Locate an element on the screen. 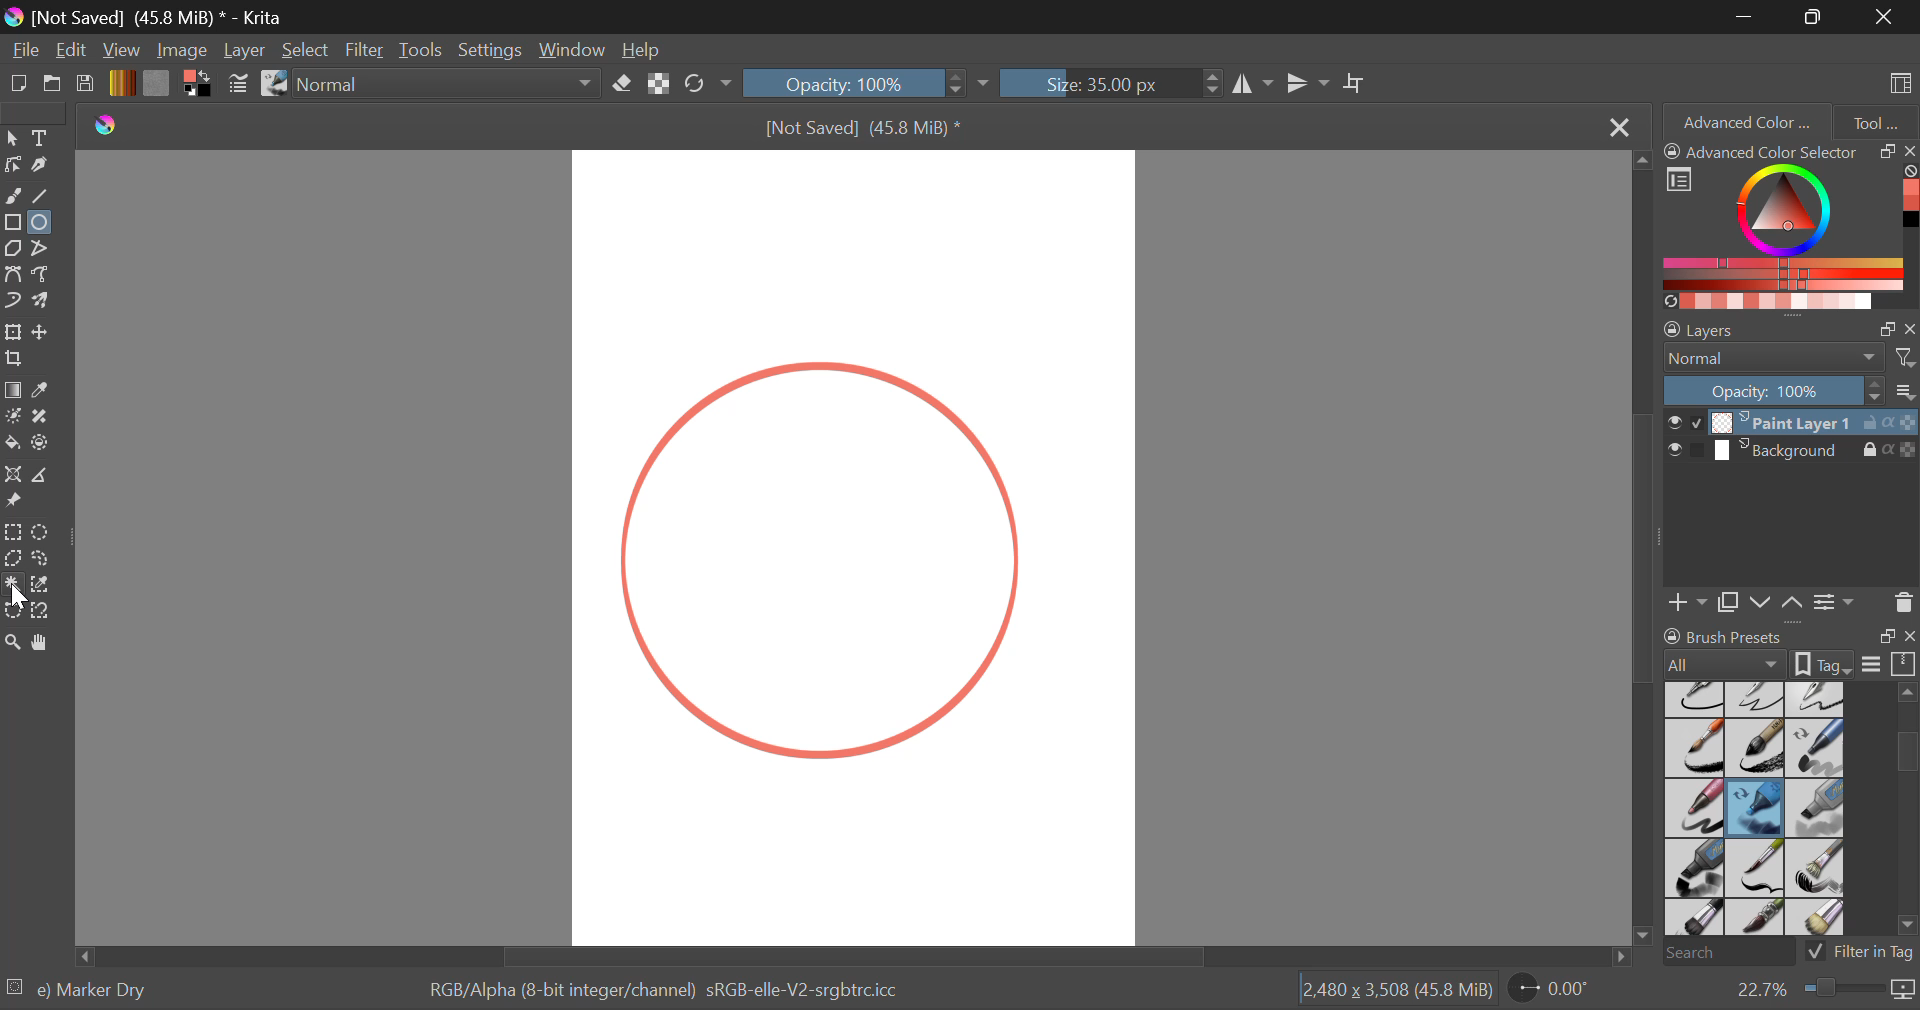  Shape Generated is located at coordinates (830, 564).